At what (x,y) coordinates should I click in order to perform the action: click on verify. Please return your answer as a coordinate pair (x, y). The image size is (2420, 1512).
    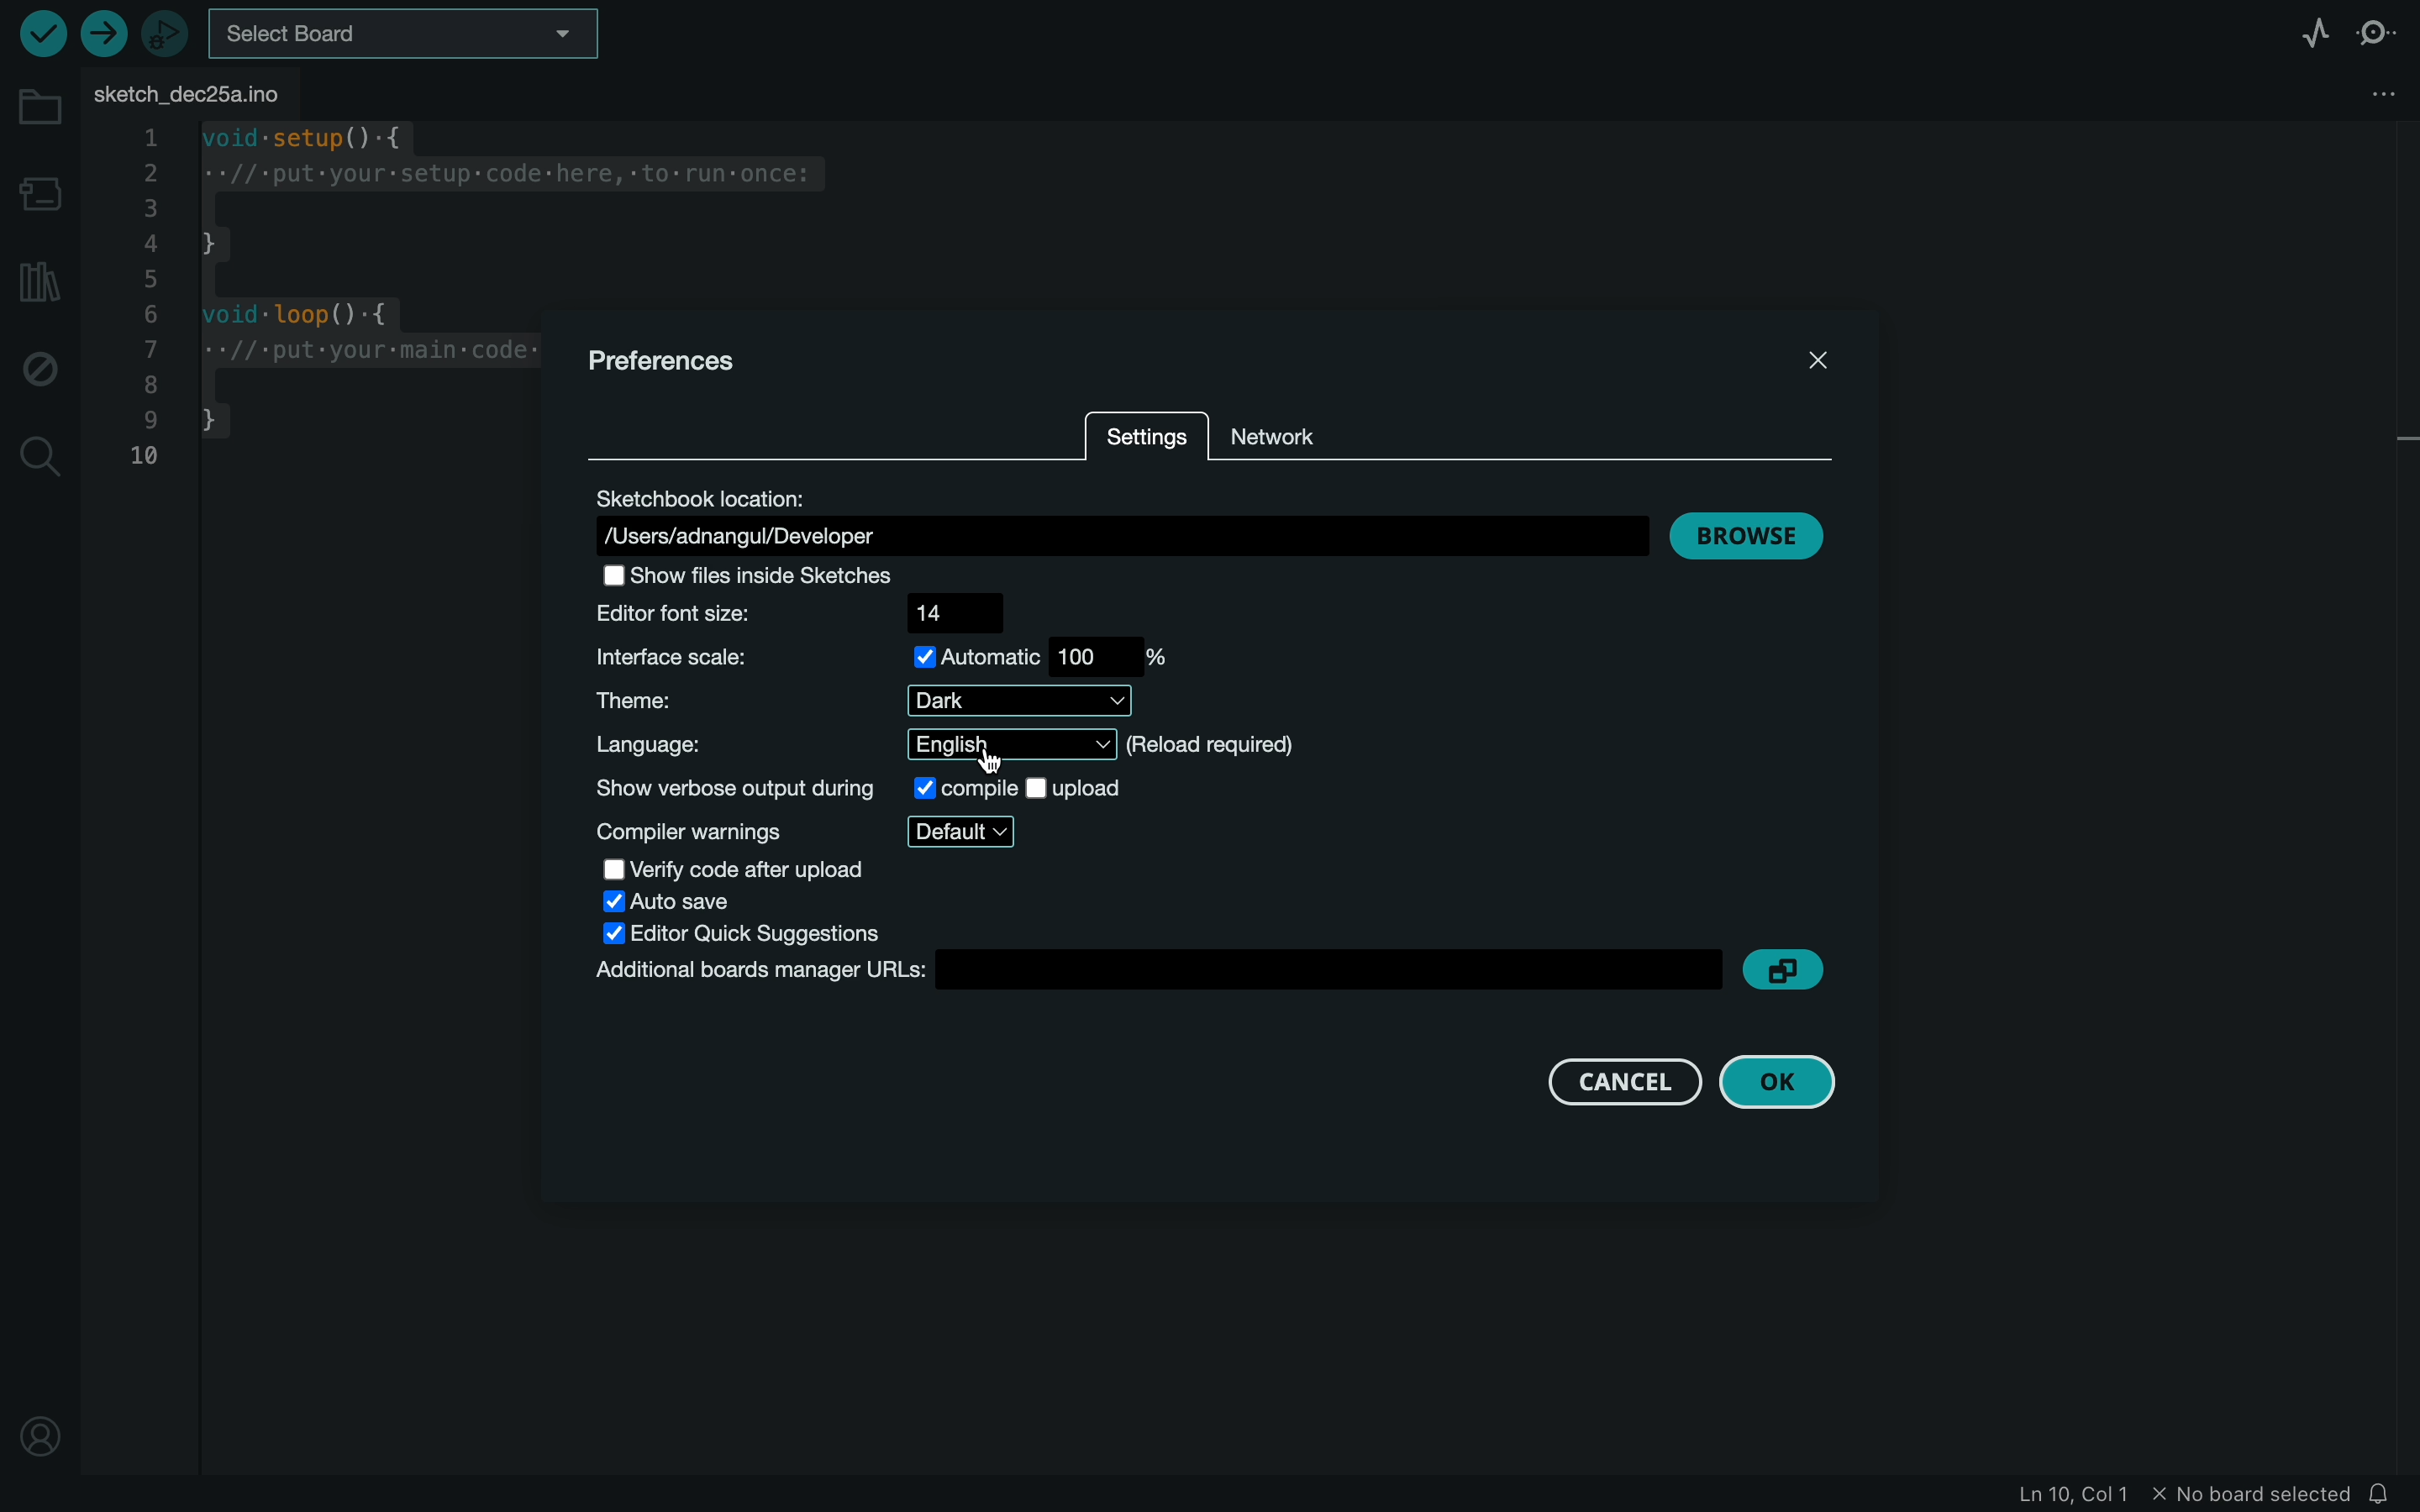
    Looking at the image, I should click on (43, 33).